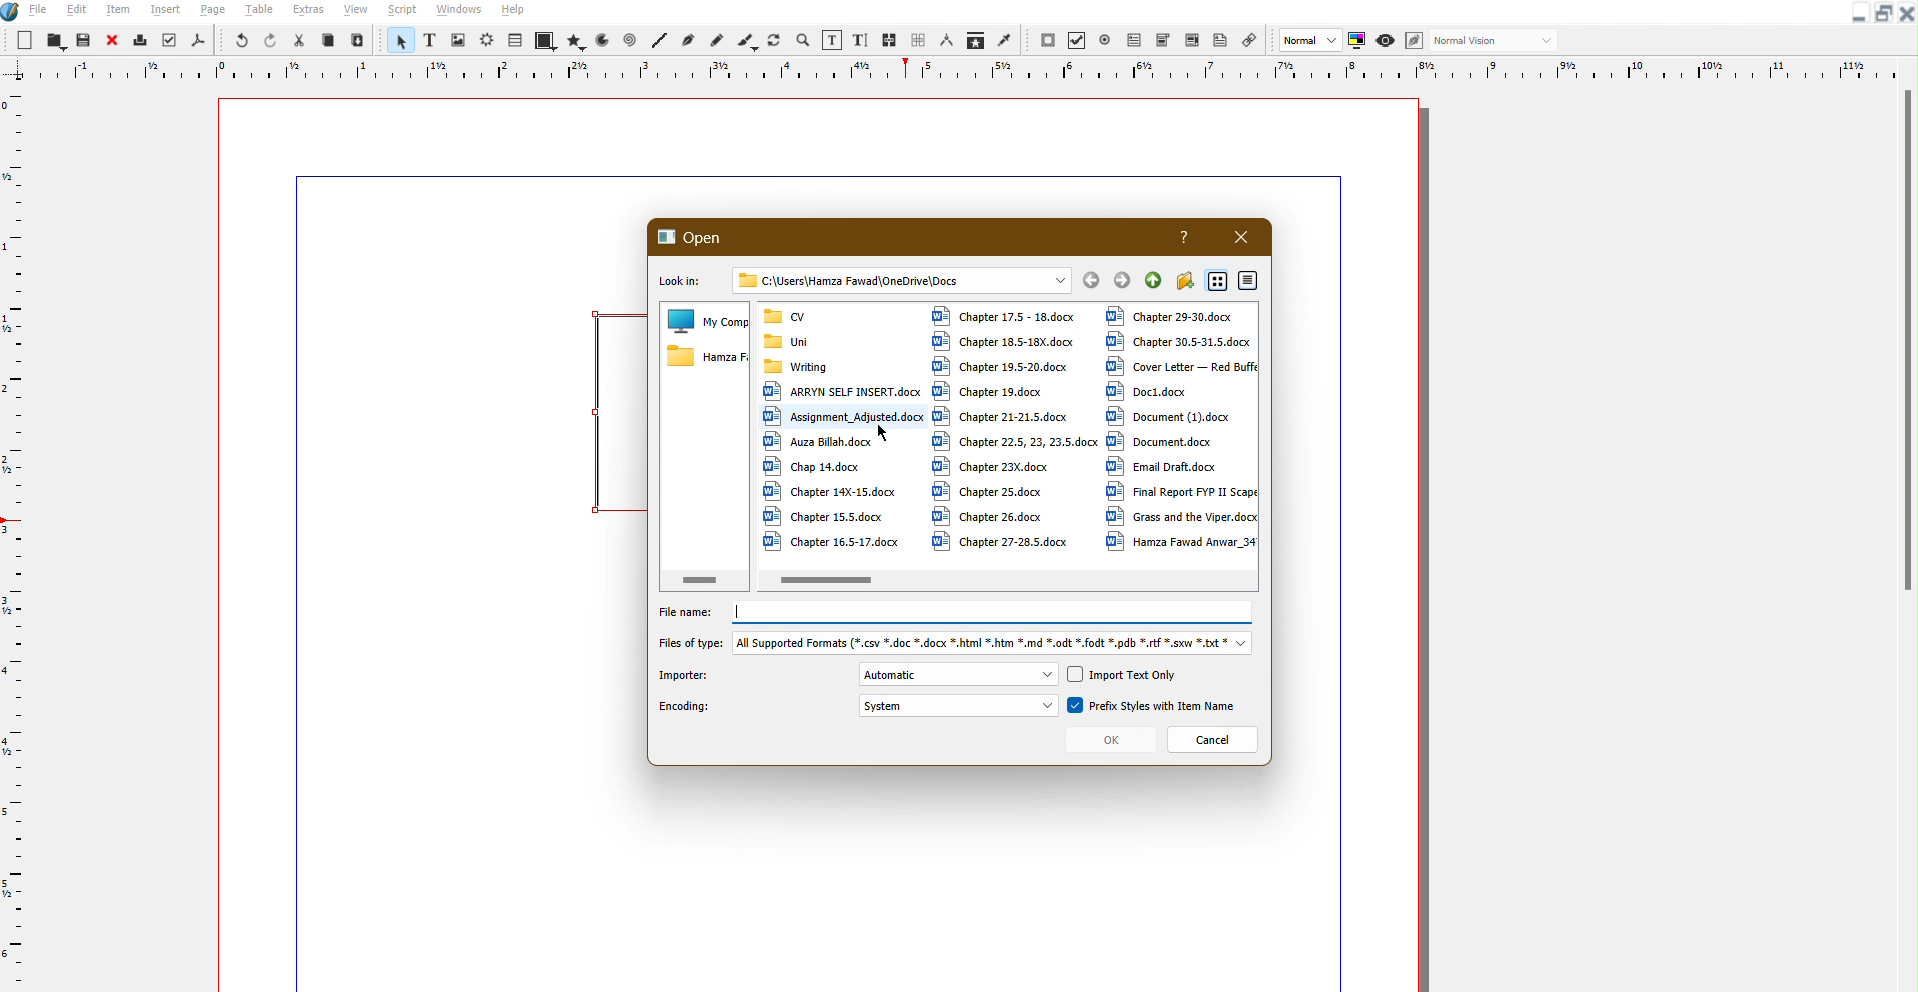 Image resolution: width=1918 pixels, height=992 pixels. I want to click on Cursor, so click(887, 436).